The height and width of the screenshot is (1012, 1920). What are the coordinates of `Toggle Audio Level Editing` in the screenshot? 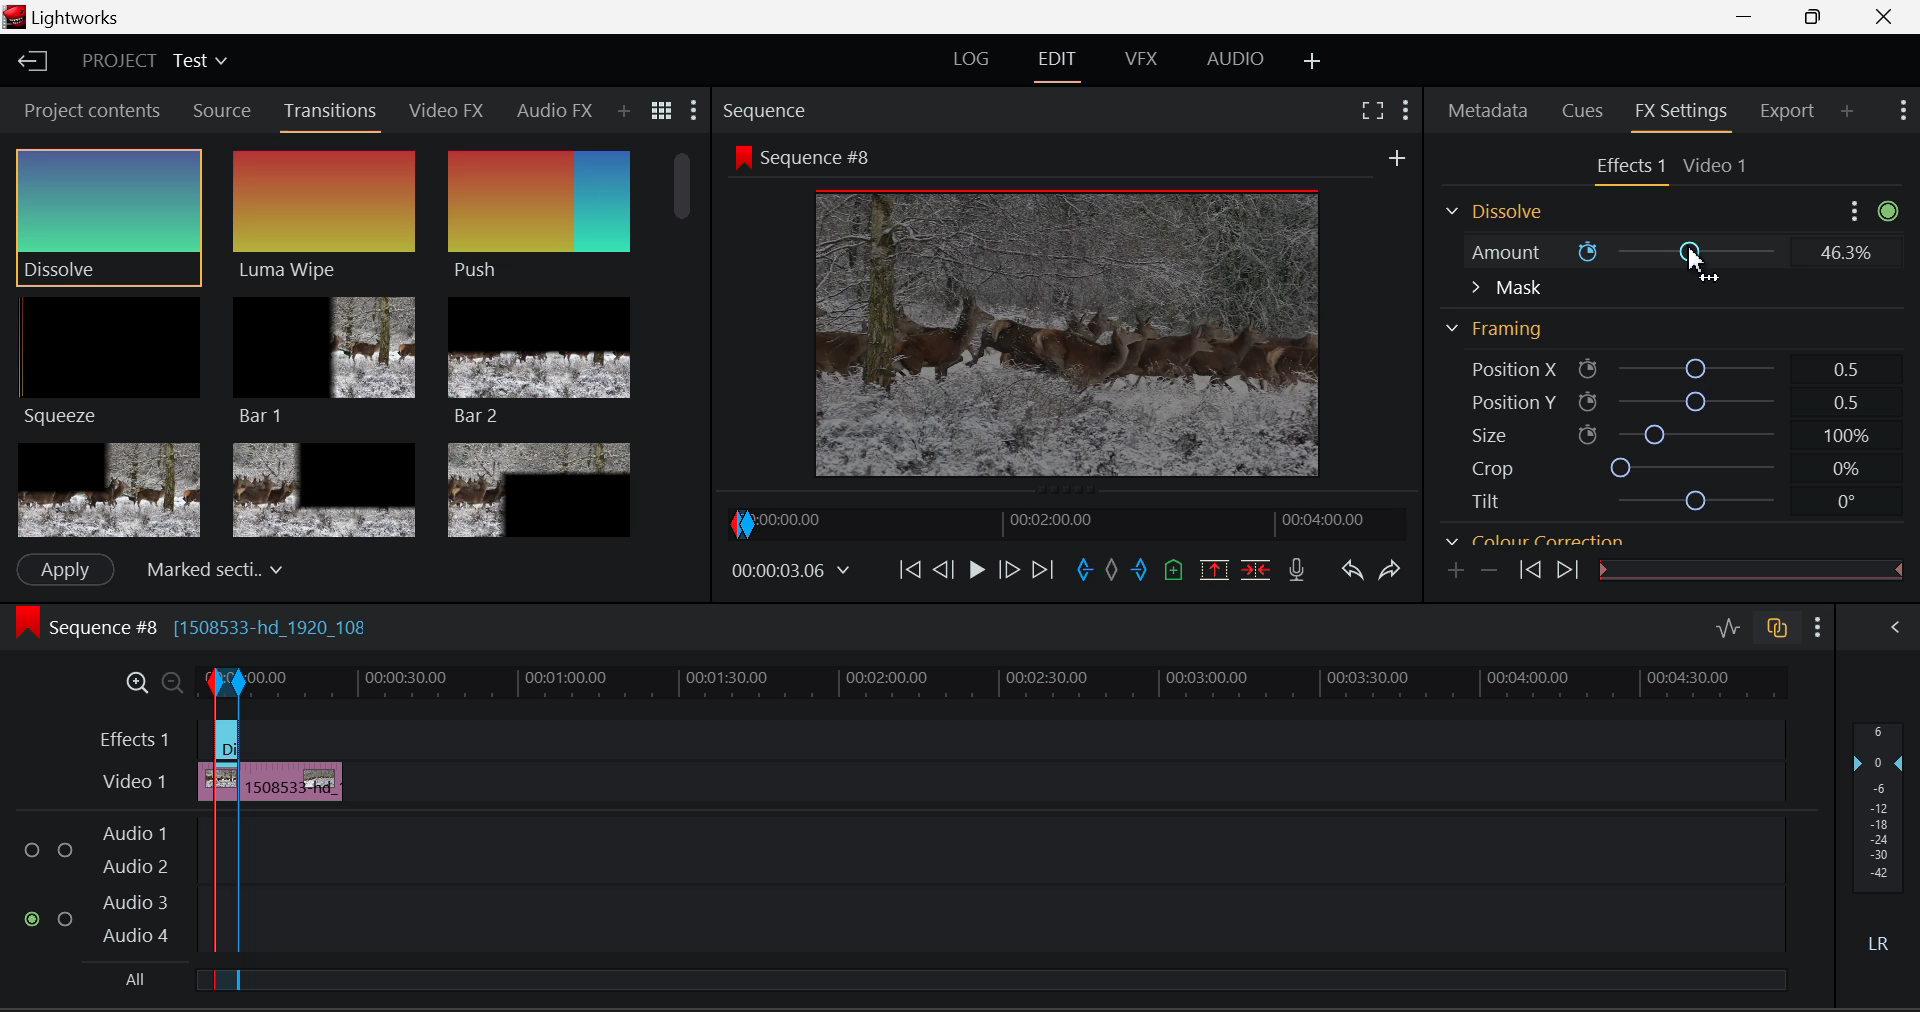 It's located at (1730, 630).